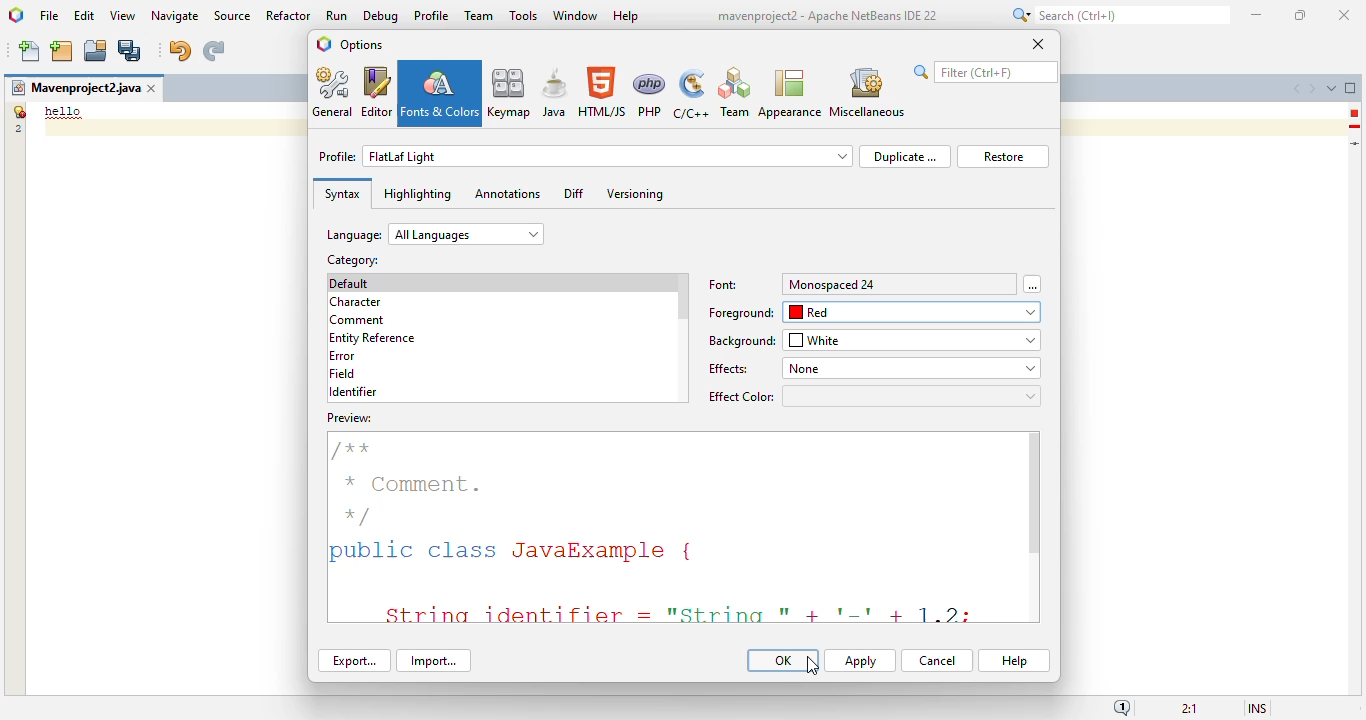 This screenshot has height=720, width=1366. What do you see at coordinates (334, 92) in the screenshot?
I see `general` at bounding box center [334, 92].